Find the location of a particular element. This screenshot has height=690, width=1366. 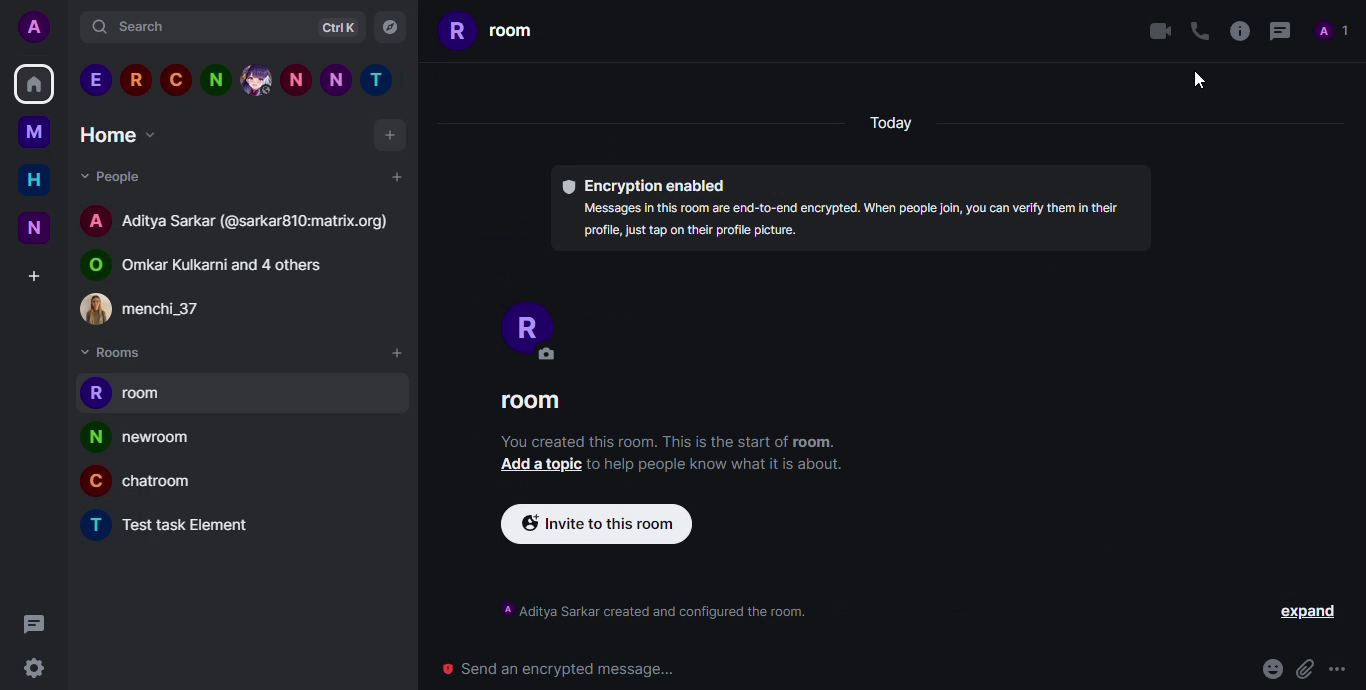

ifo is located at coordinates (667, 441).